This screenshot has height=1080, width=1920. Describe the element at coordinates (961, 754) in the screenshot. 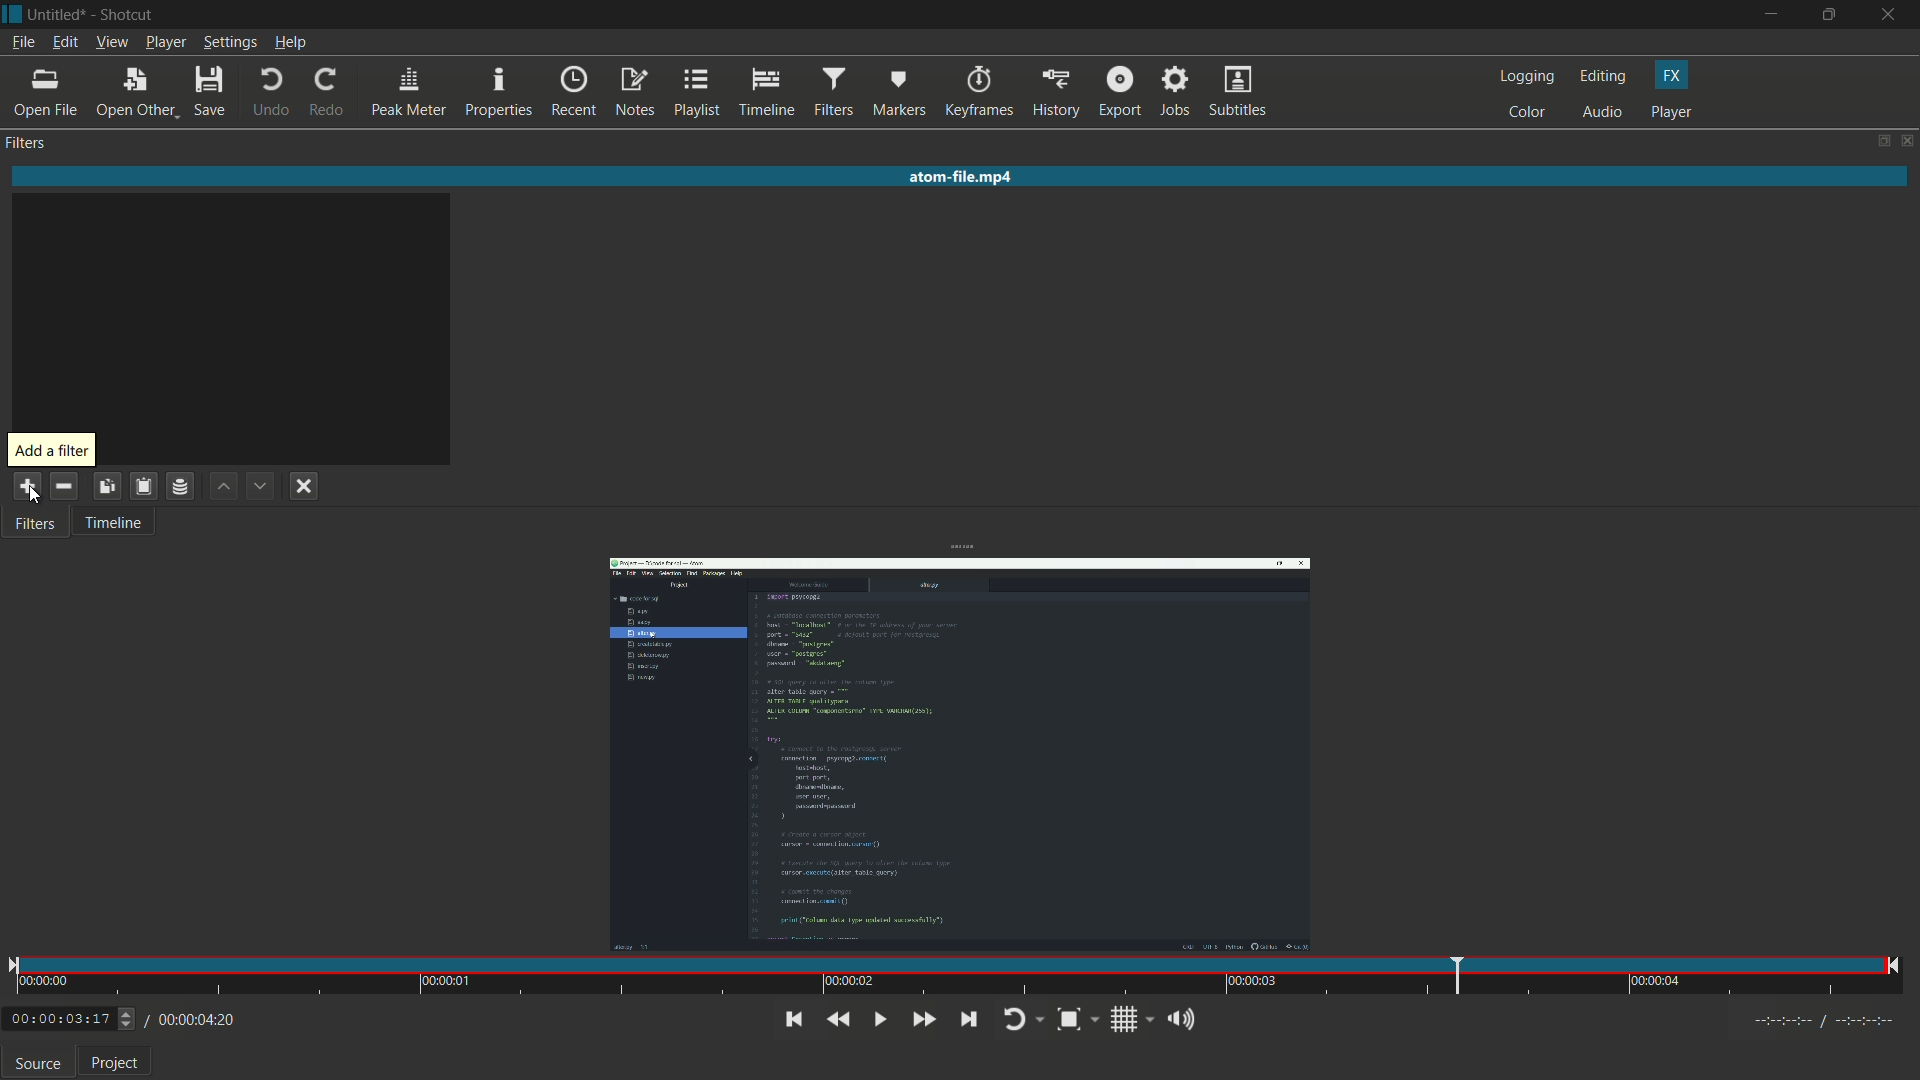

I see `imported video` at that location.